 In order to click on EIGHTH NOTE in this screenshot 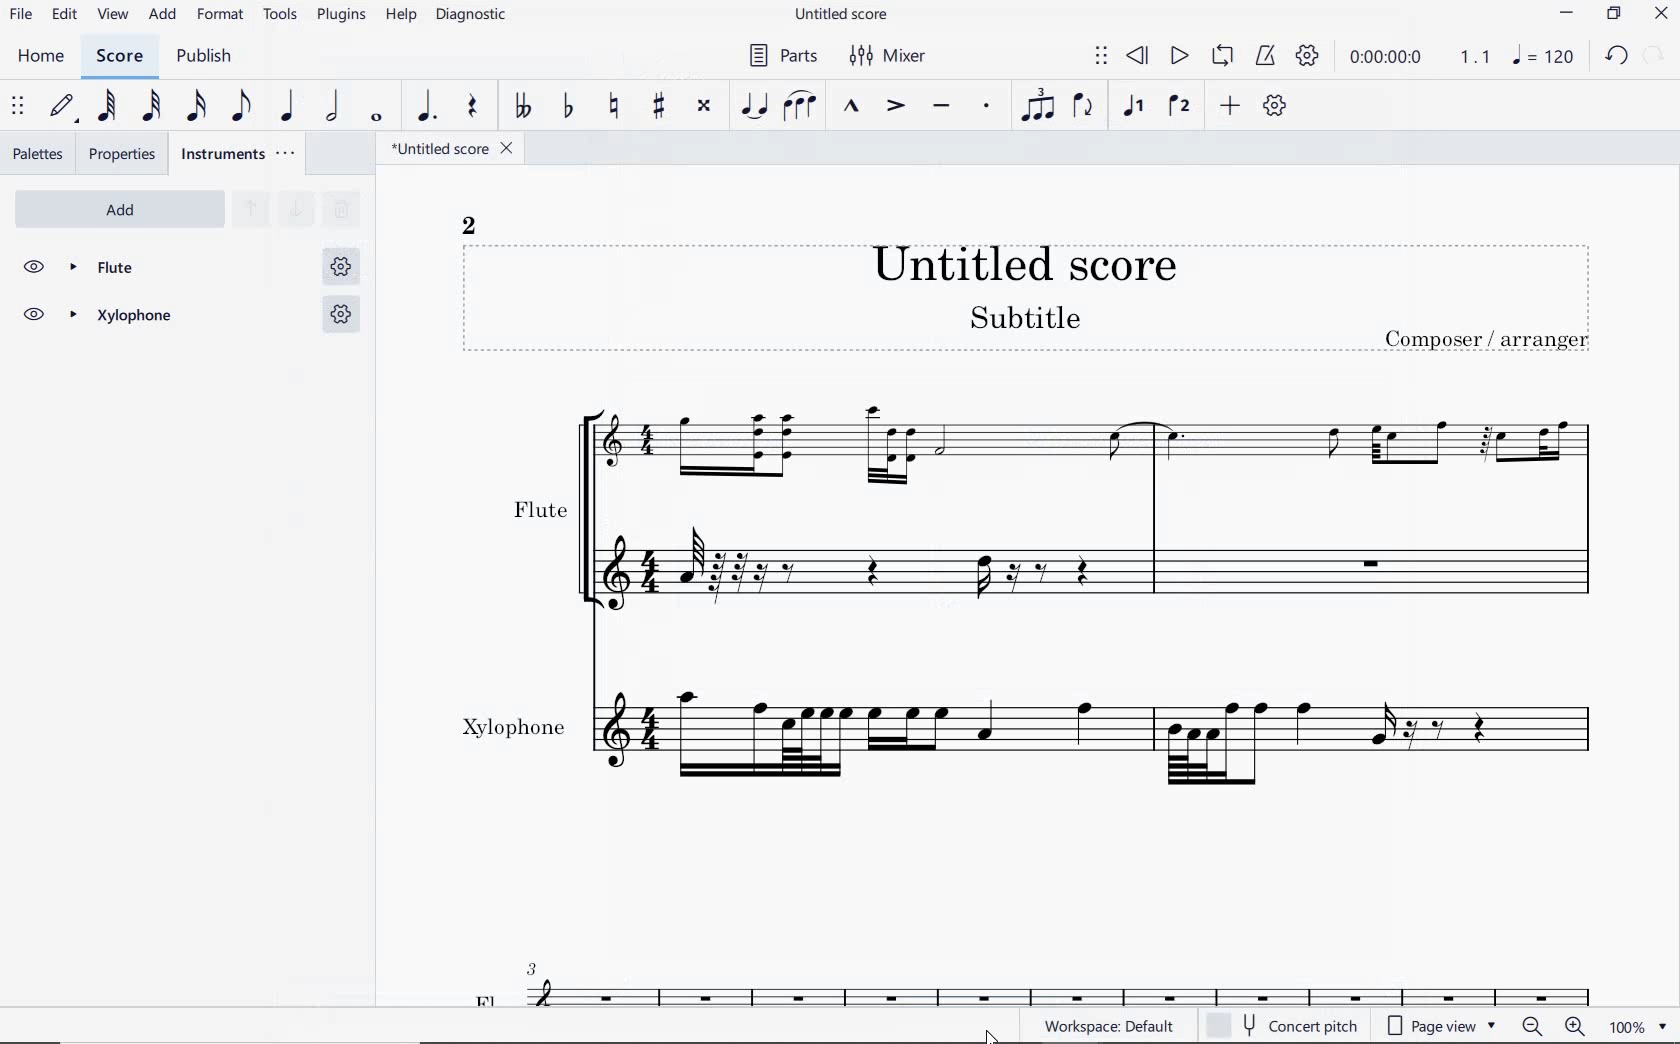, I will do `click(241, 105)`.